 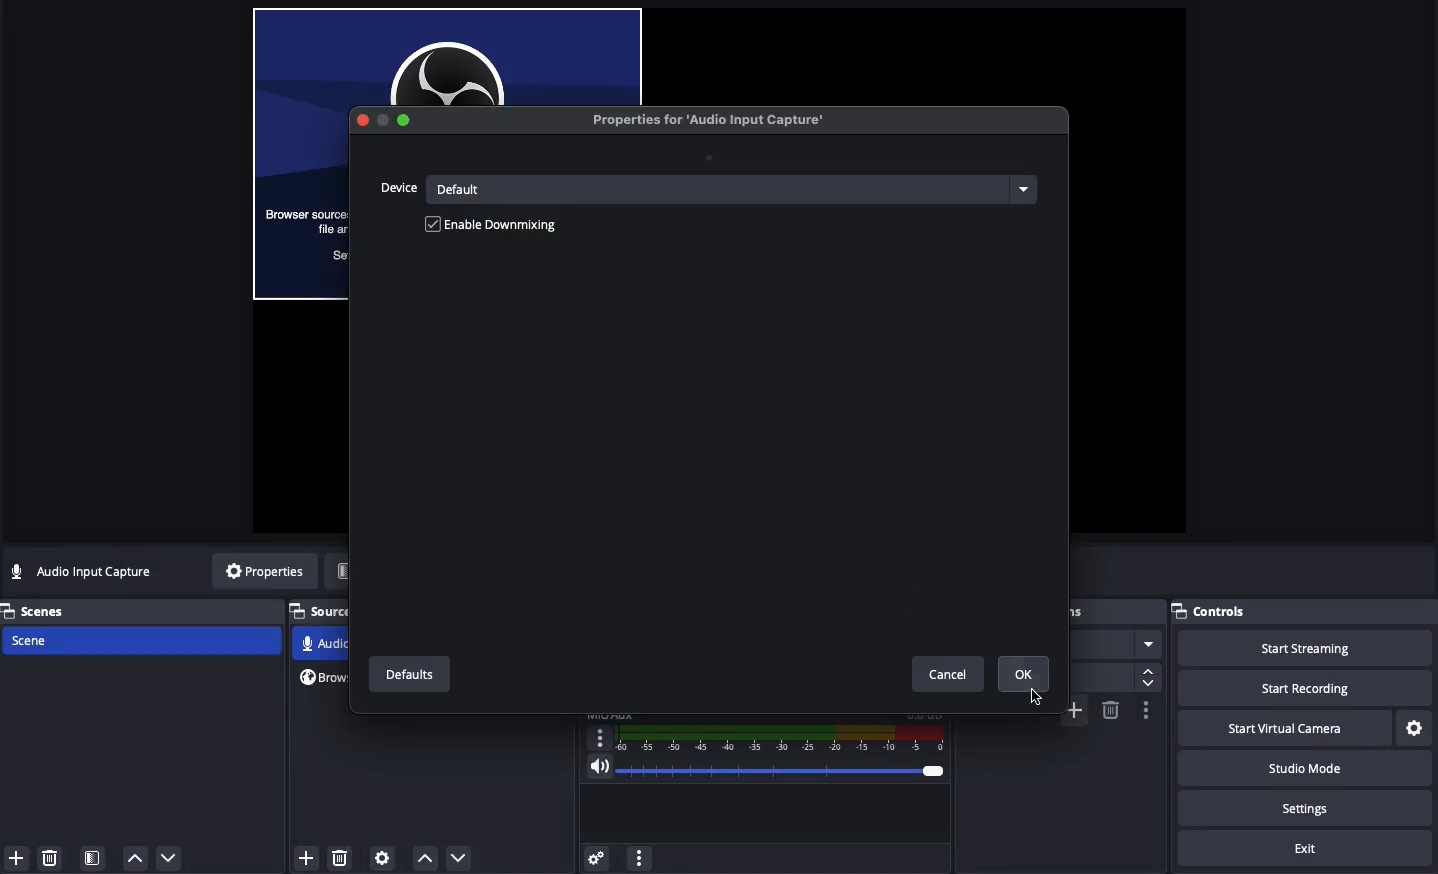 I want to click on Start streaming, so click(x=1303, y=649).